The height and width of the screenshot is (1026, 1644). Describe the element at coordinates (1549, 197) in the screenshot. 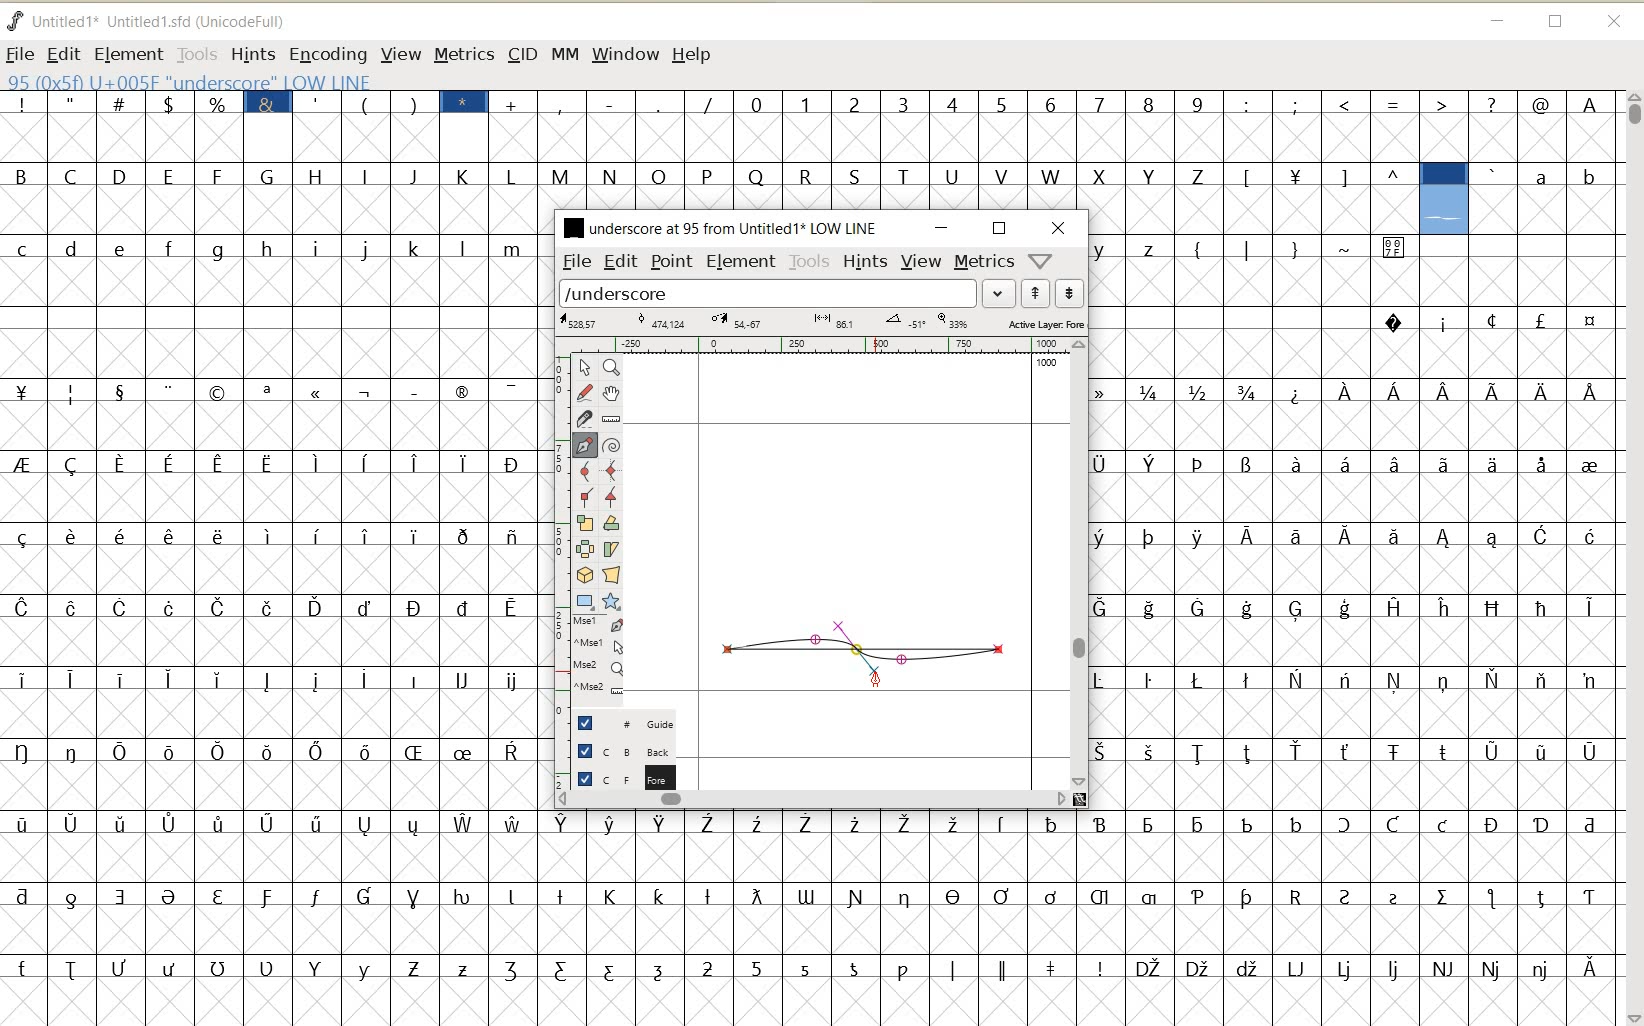

I see `GLYPHY CHARACTERS` at that location.